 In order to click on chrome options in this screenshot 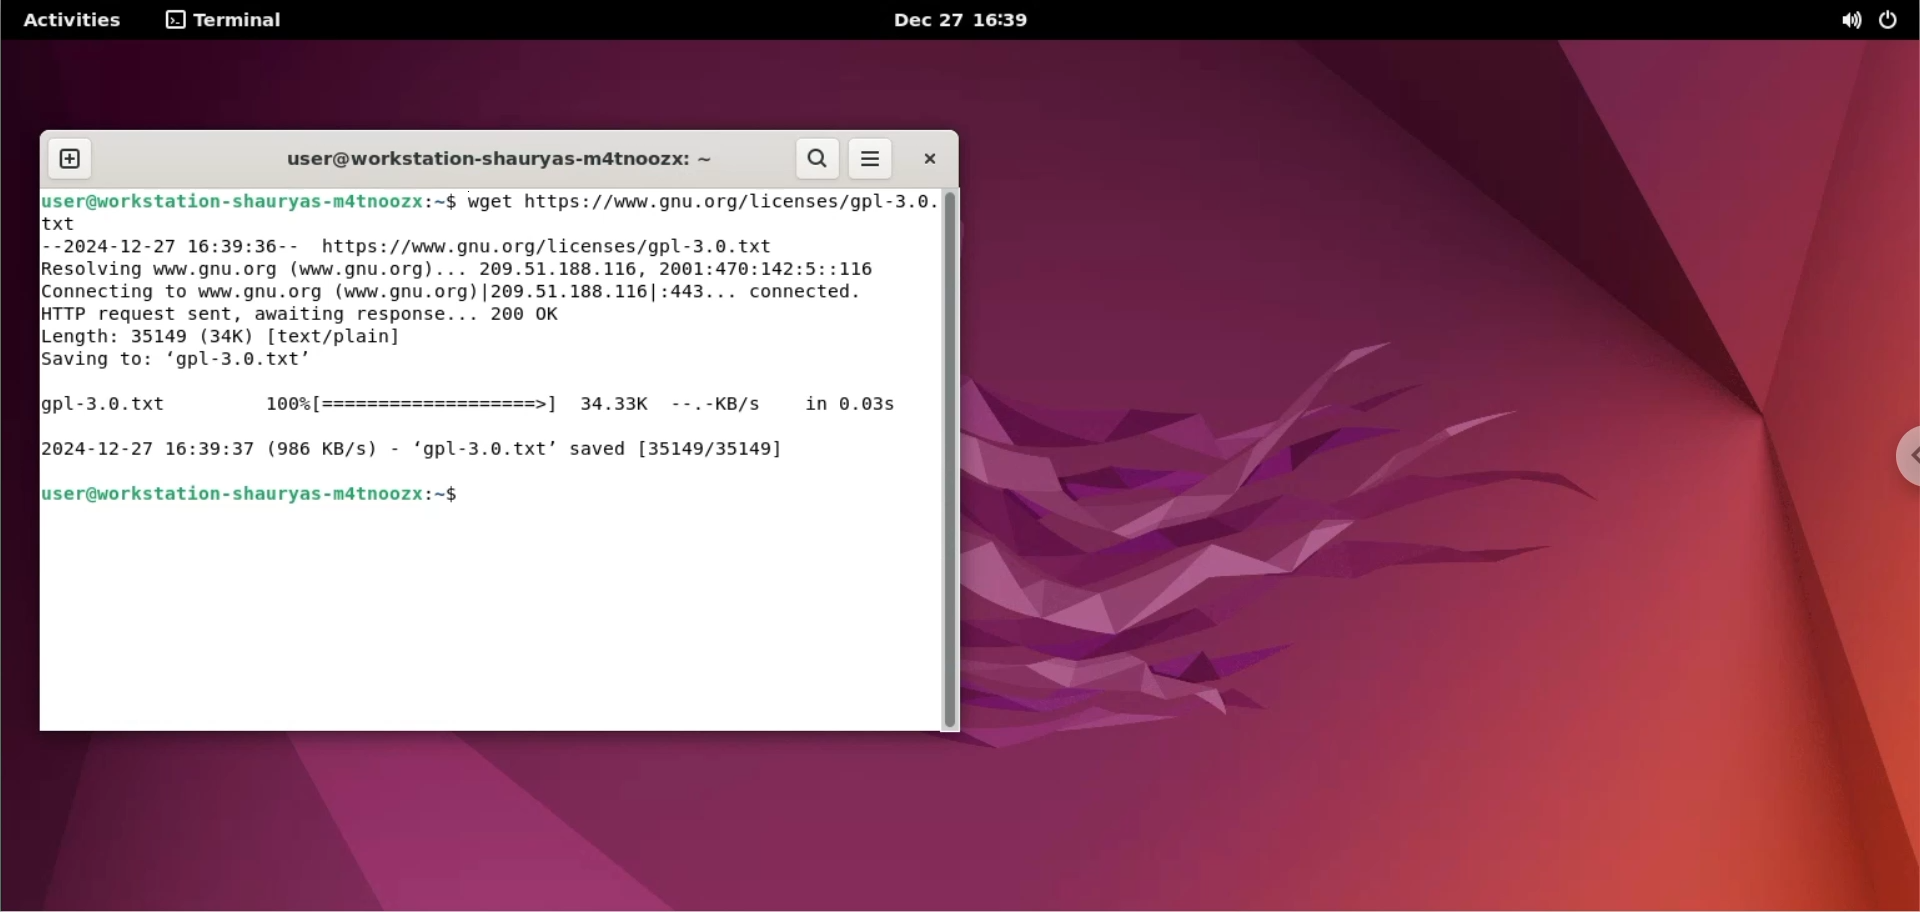, I will do `click(1908, 457)`.